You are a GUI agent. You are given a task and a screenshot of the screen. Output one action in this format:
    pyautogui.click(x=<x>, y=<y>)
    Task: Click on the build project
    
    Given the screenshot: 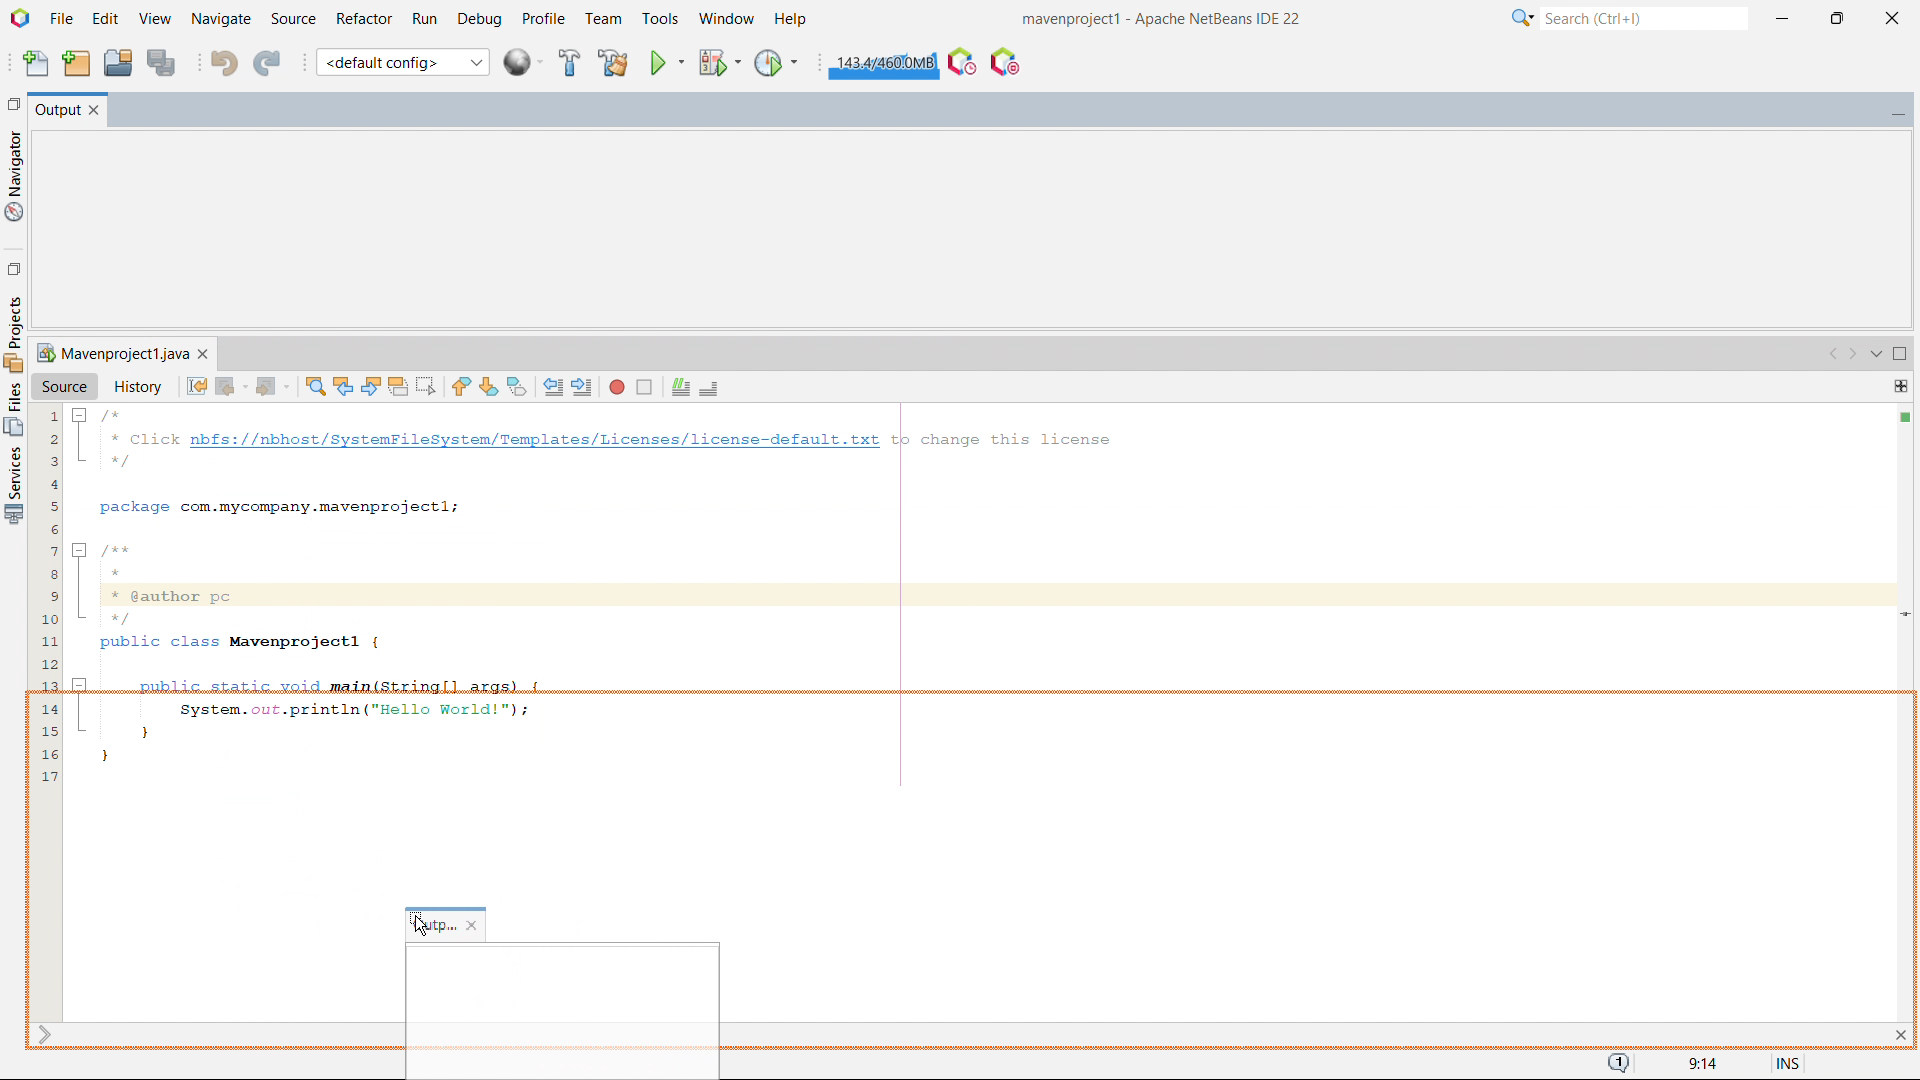 What is the action you would take?
    pyautogui.click(x=569, y=63)
    